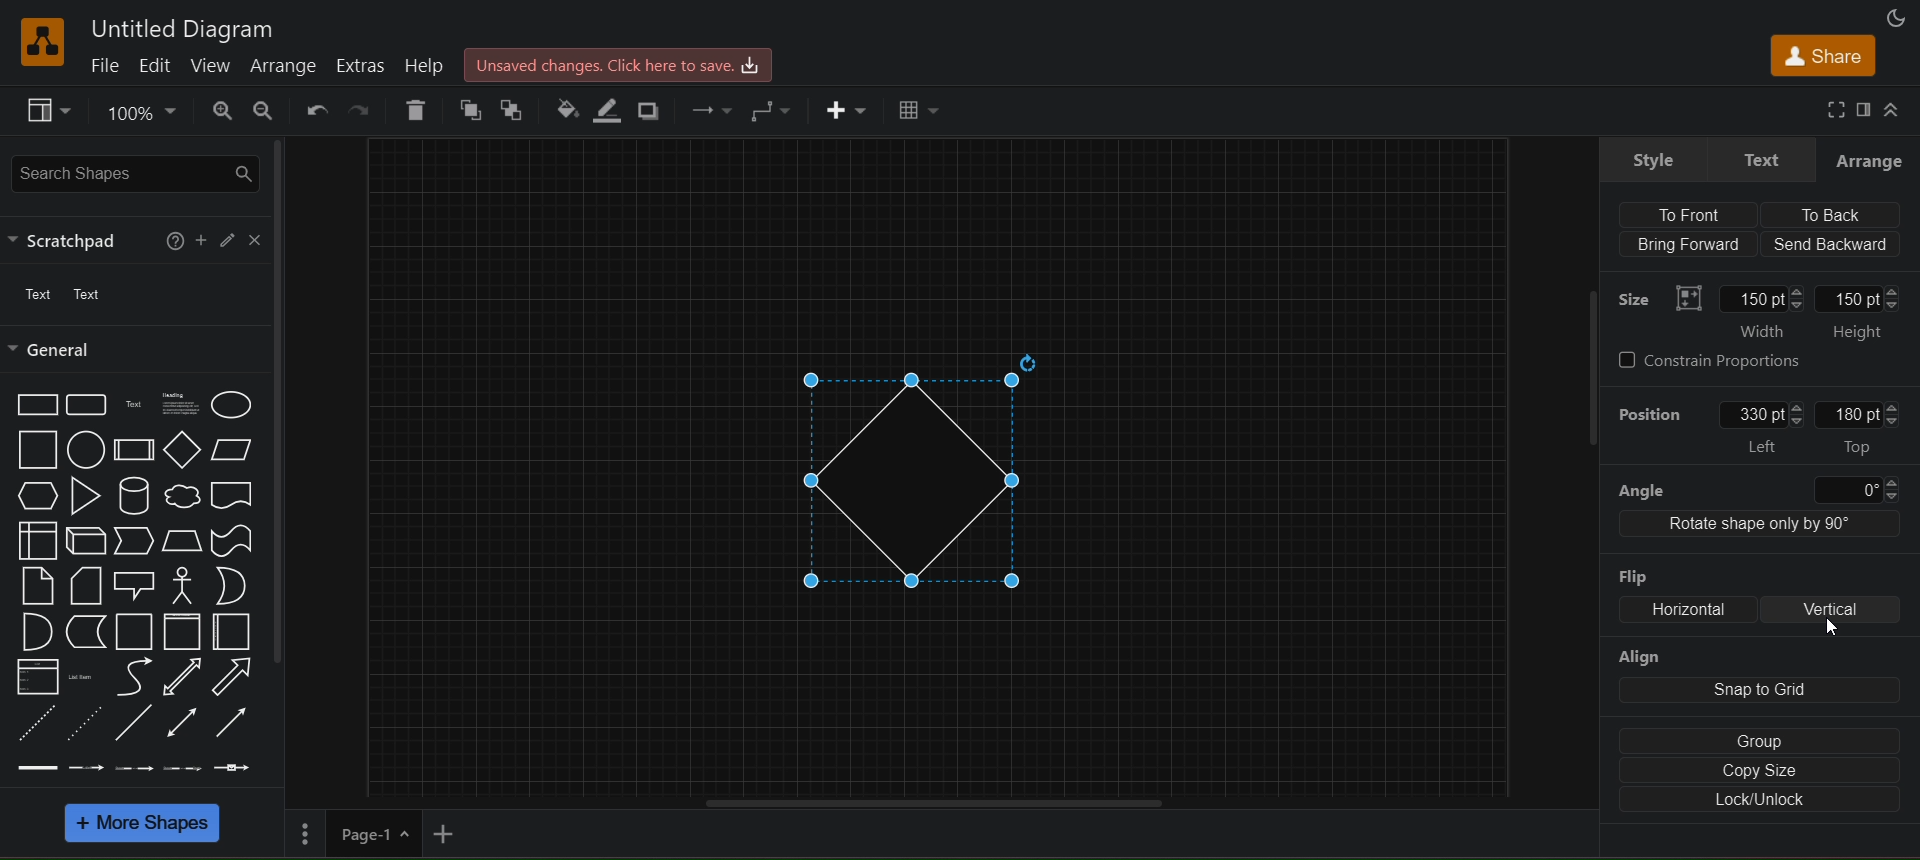  Describe the element at coordinates (315, 109) in the screenshot. I see `undo` at that location.